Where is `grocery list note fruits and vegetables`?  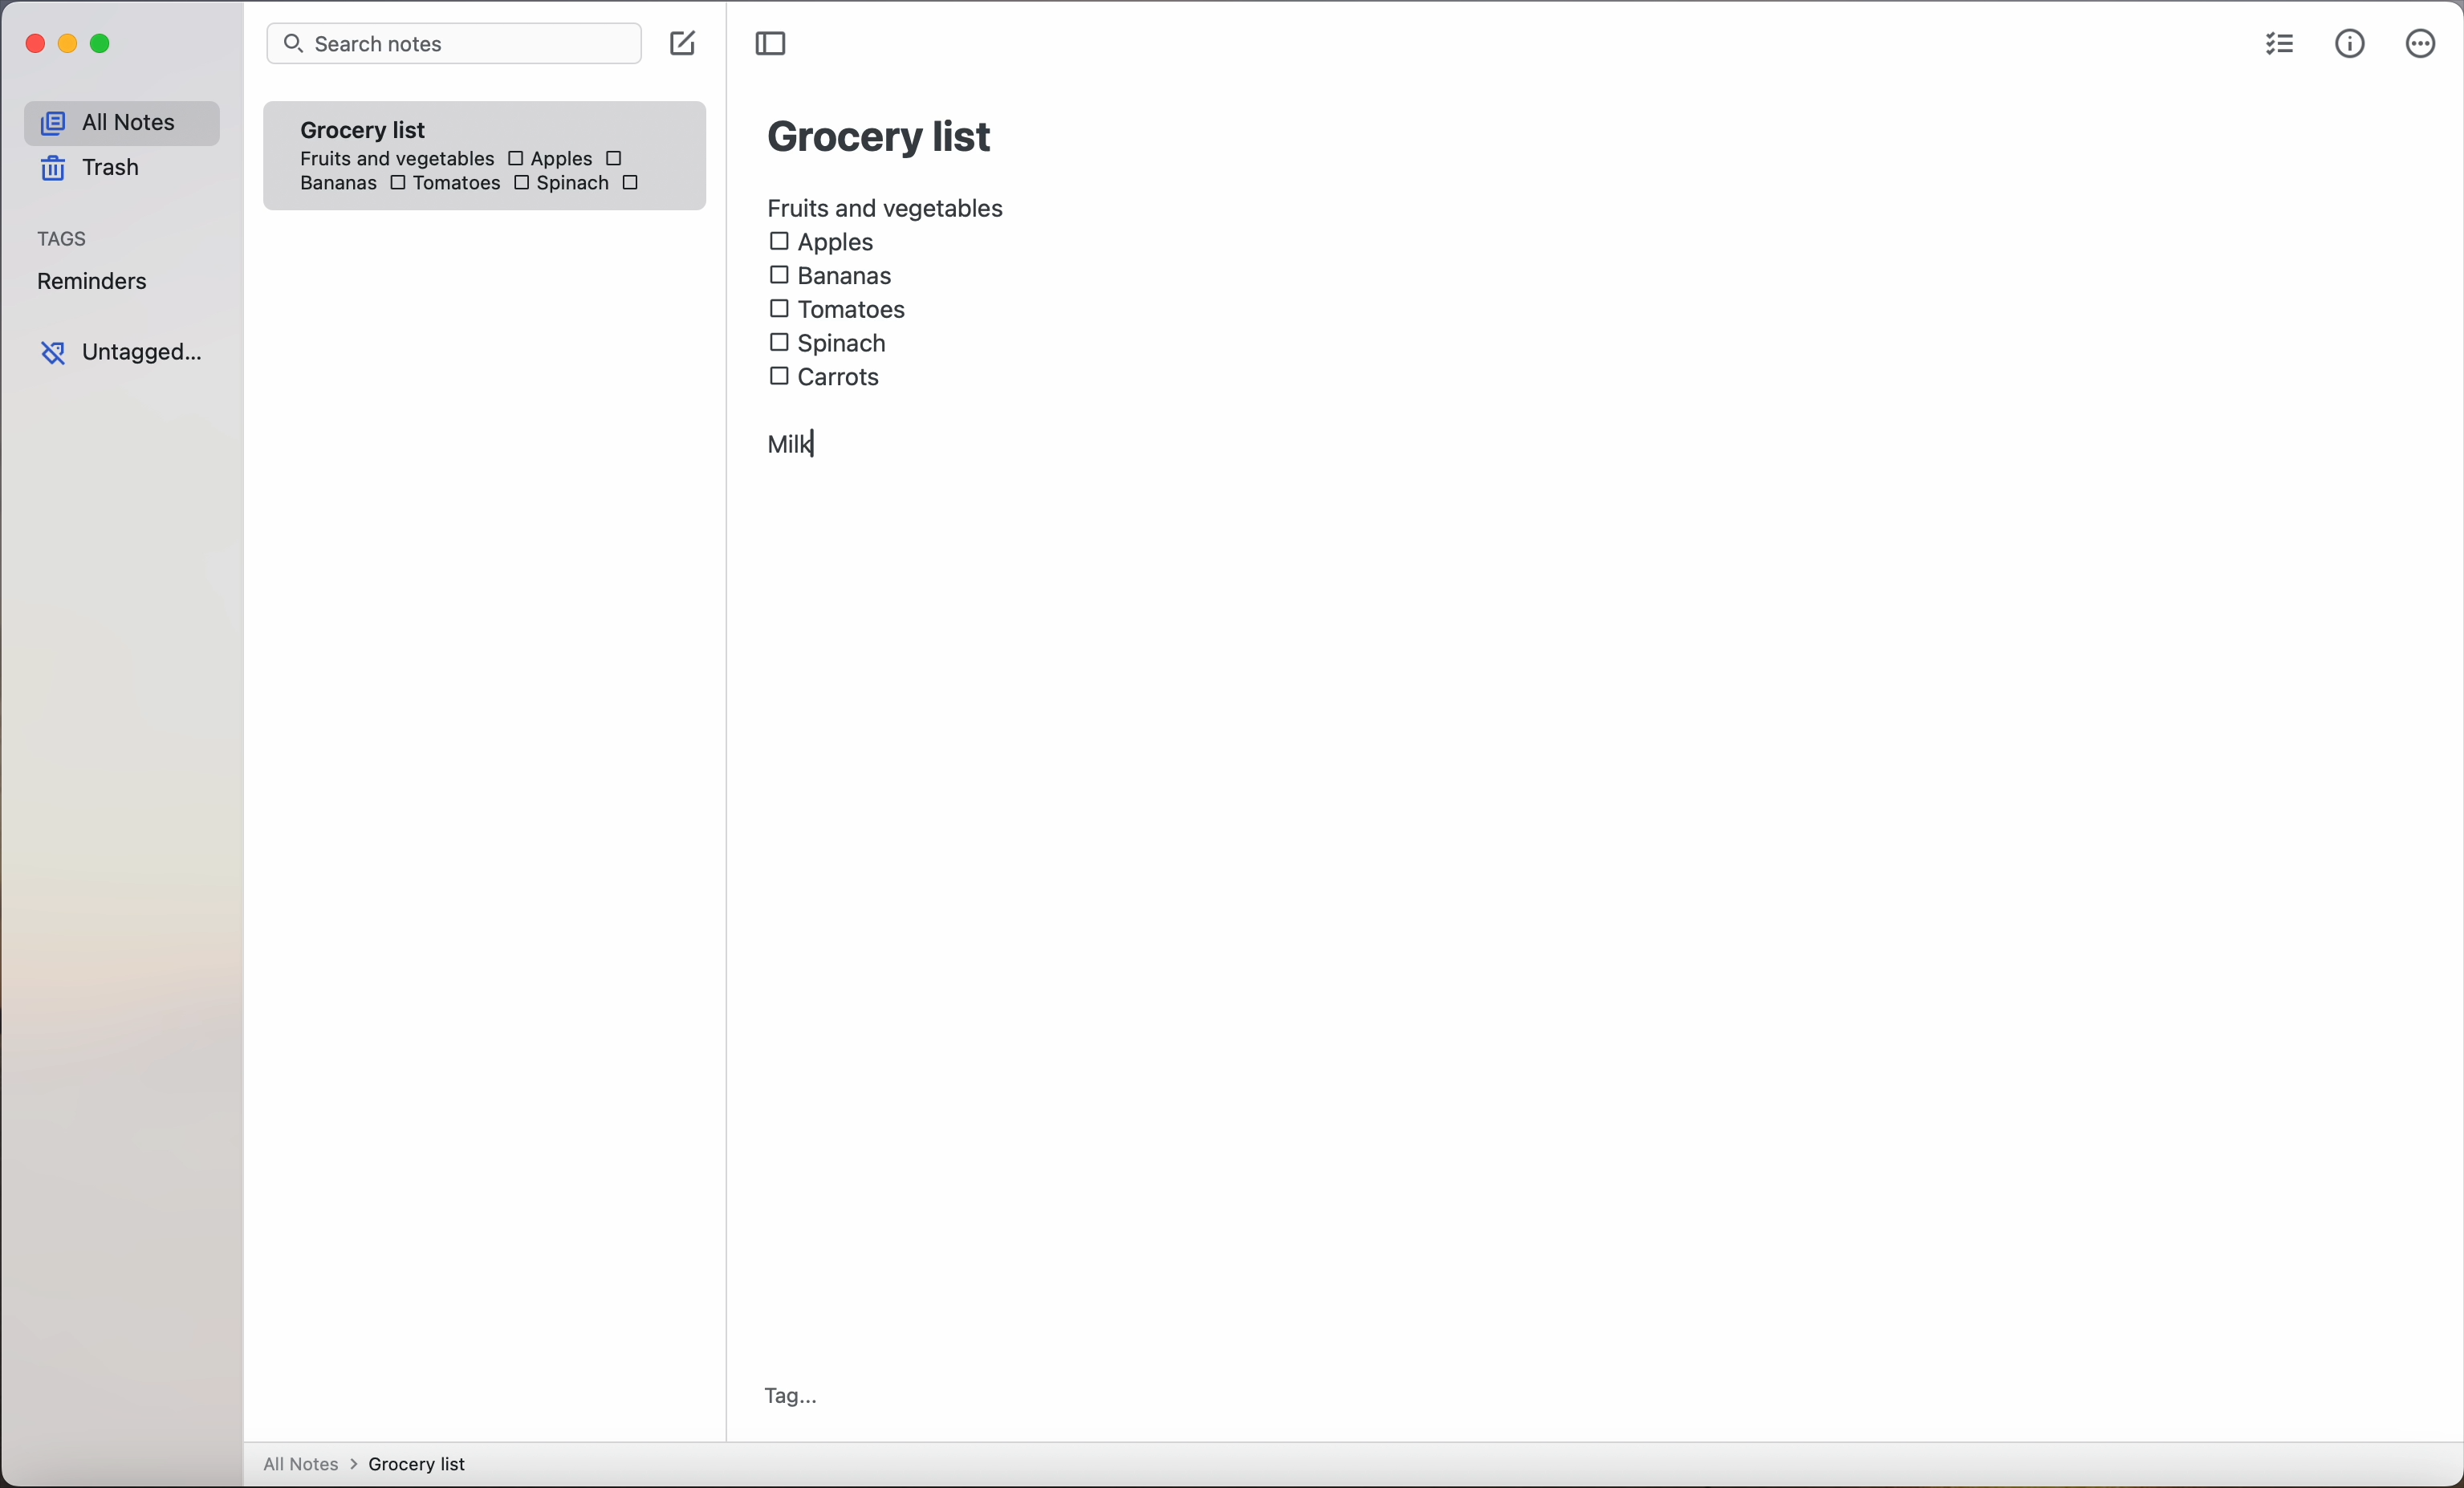 grocery list note fruits and vegetables is located at coordinates (389, 135).